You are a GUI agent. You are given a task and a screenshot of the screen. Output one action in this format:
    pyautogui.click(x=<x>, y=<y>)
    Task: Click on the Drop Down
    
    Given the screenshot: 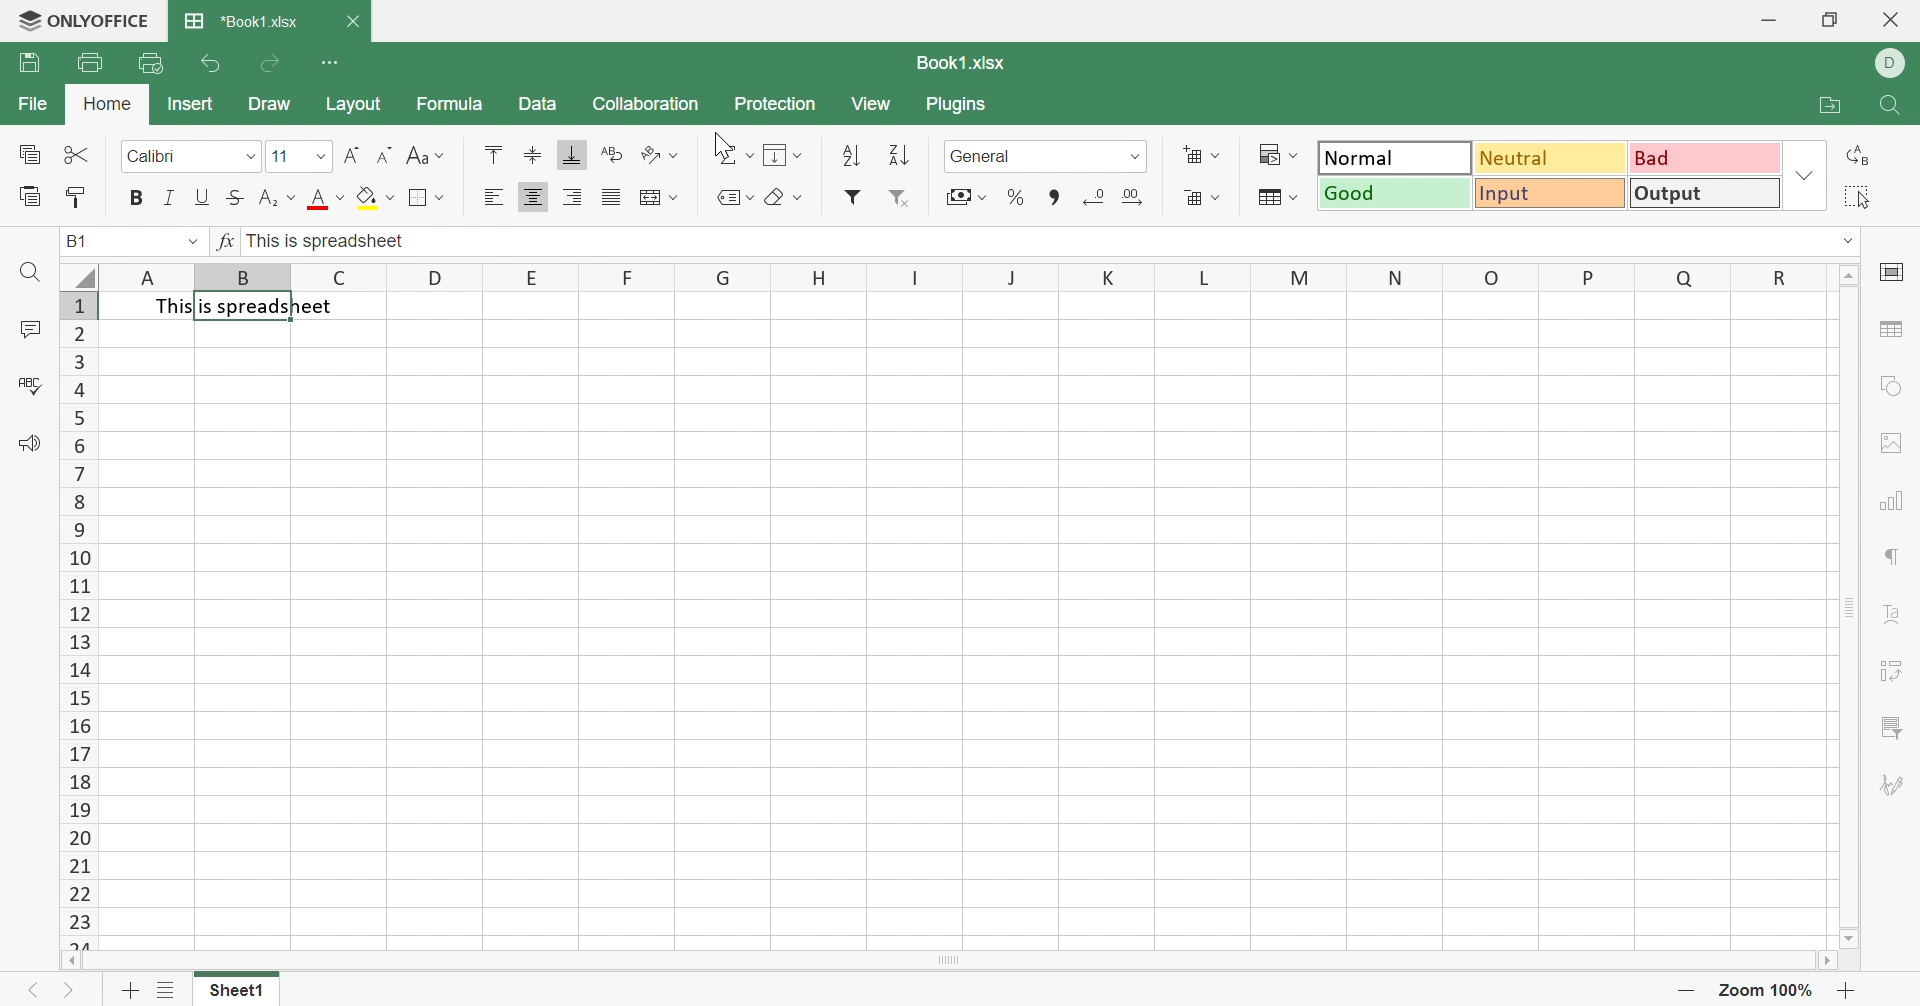 What is the action you would take?
    pyautogui.click(x=244, y=157)
    